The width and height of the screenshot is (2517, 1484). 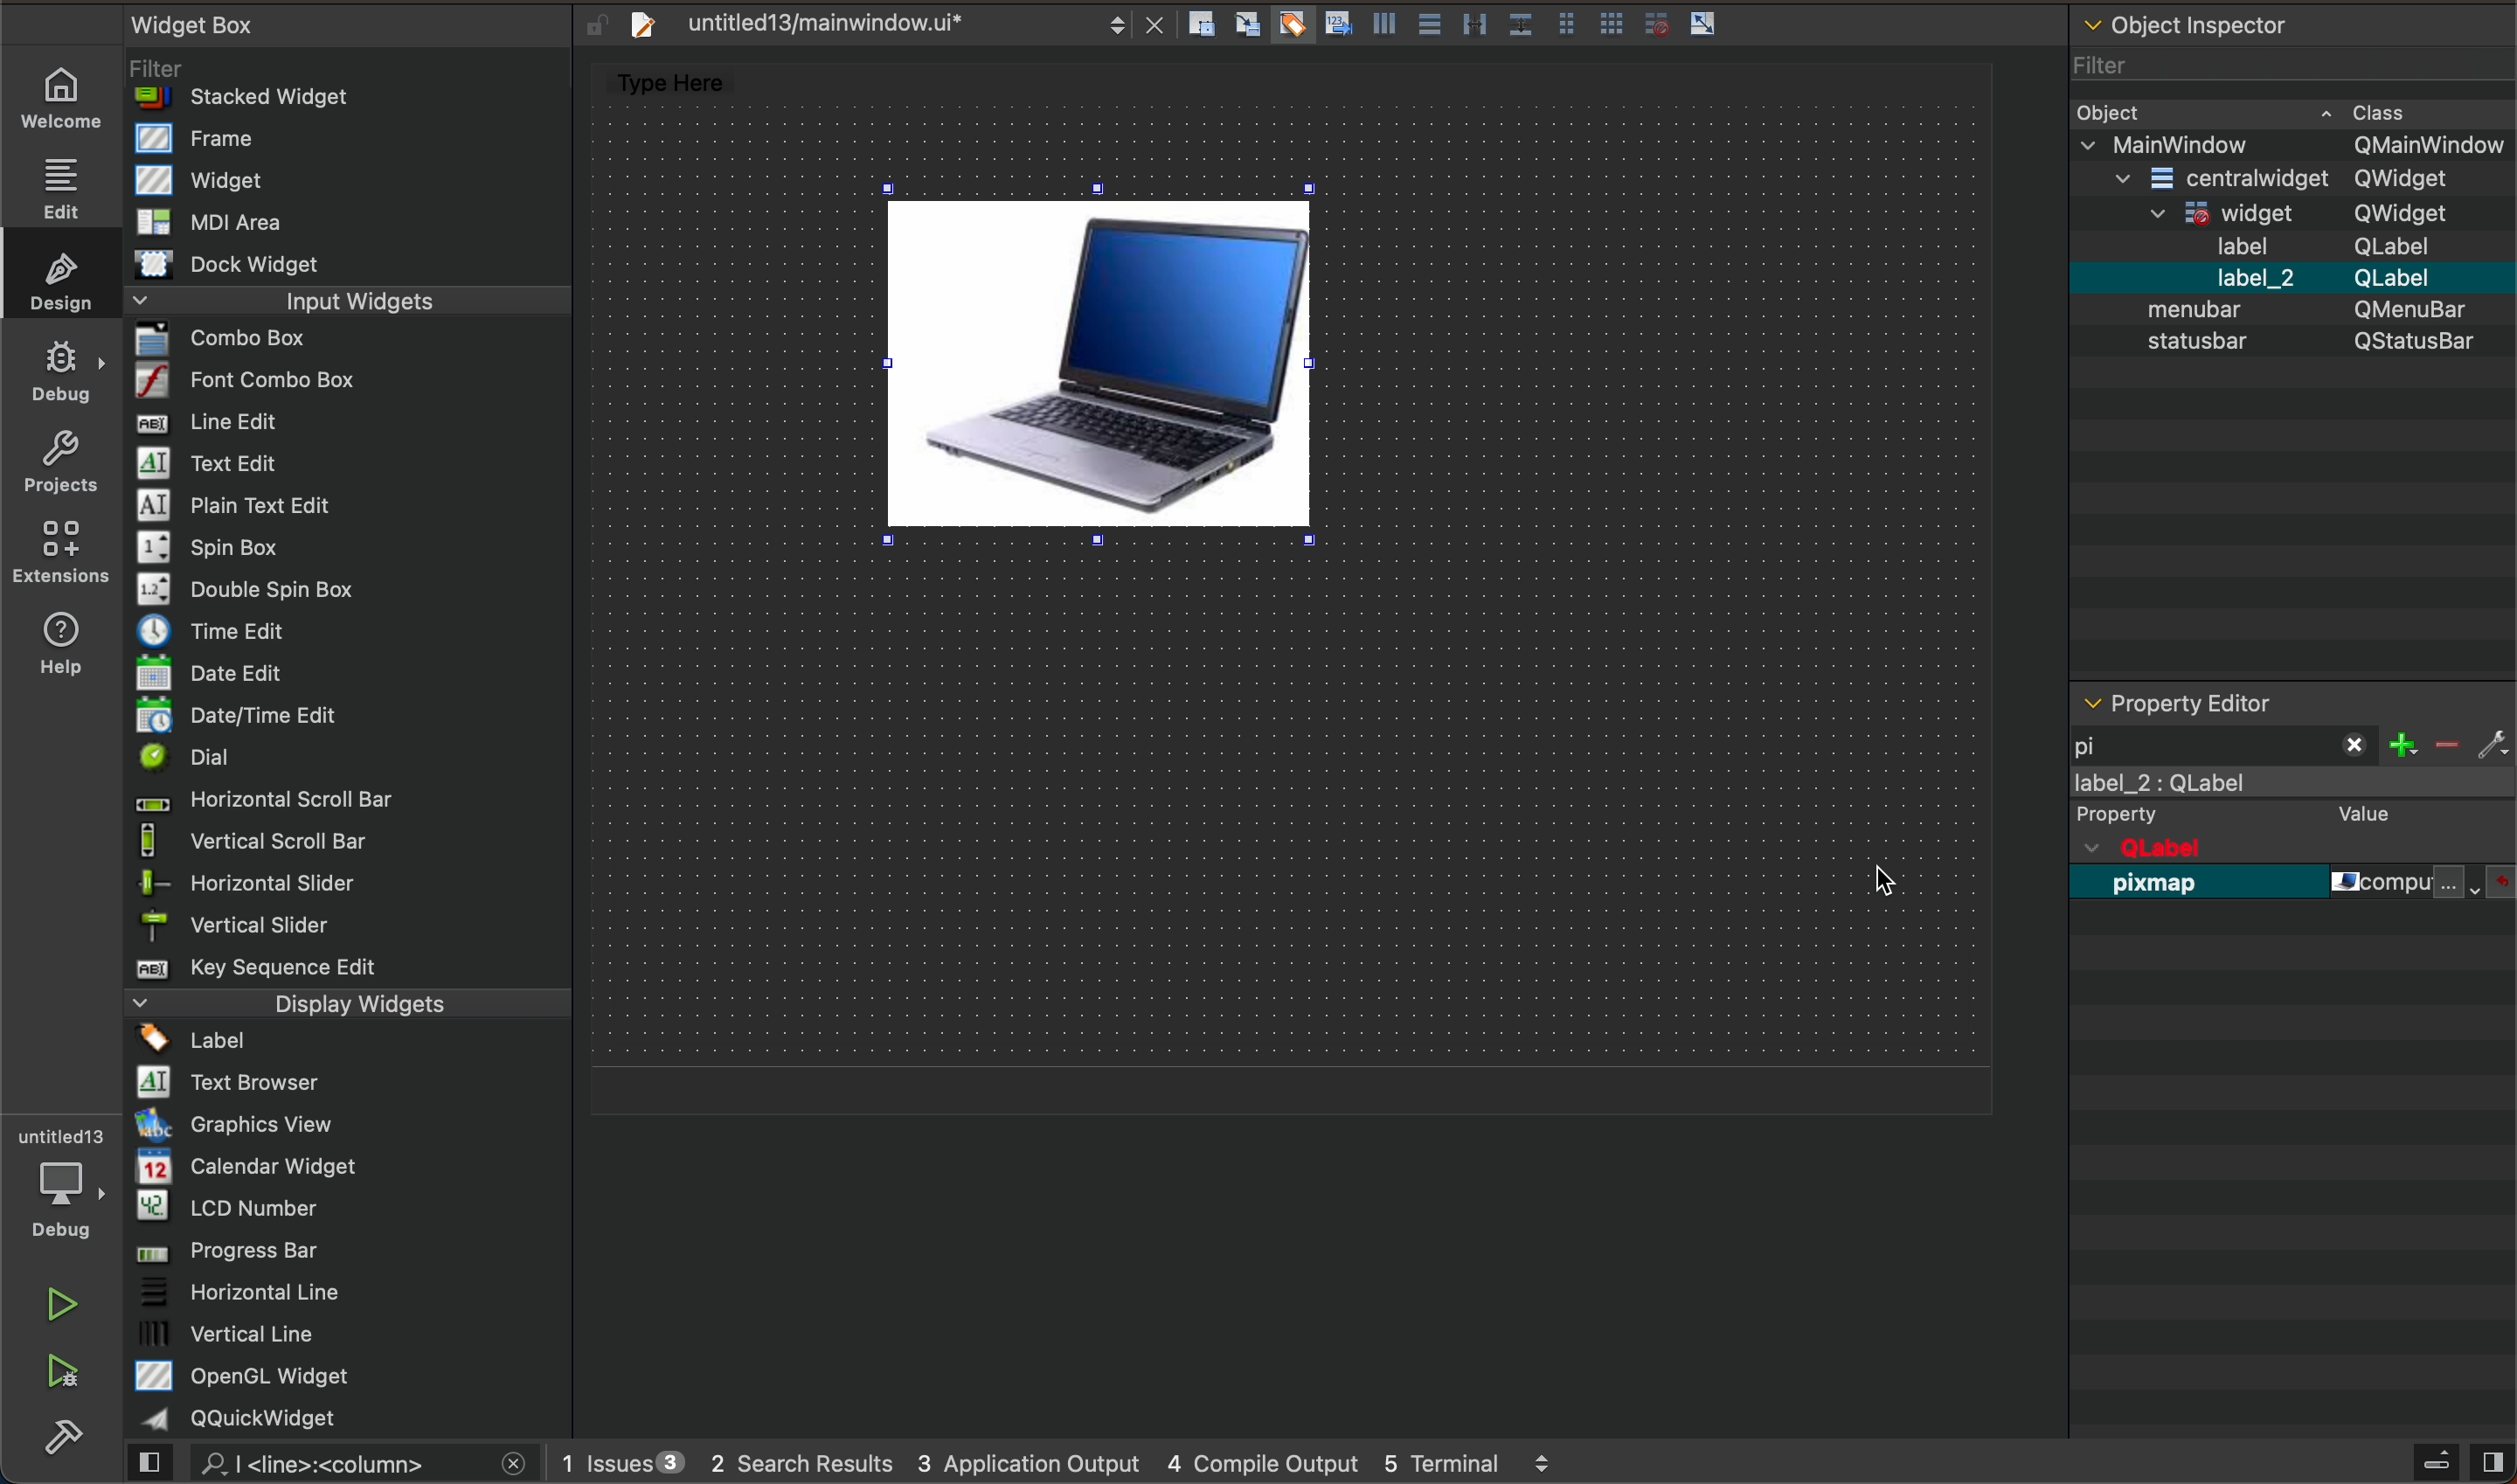 I want to click on ran and debug, so click(x=76, y=1375).